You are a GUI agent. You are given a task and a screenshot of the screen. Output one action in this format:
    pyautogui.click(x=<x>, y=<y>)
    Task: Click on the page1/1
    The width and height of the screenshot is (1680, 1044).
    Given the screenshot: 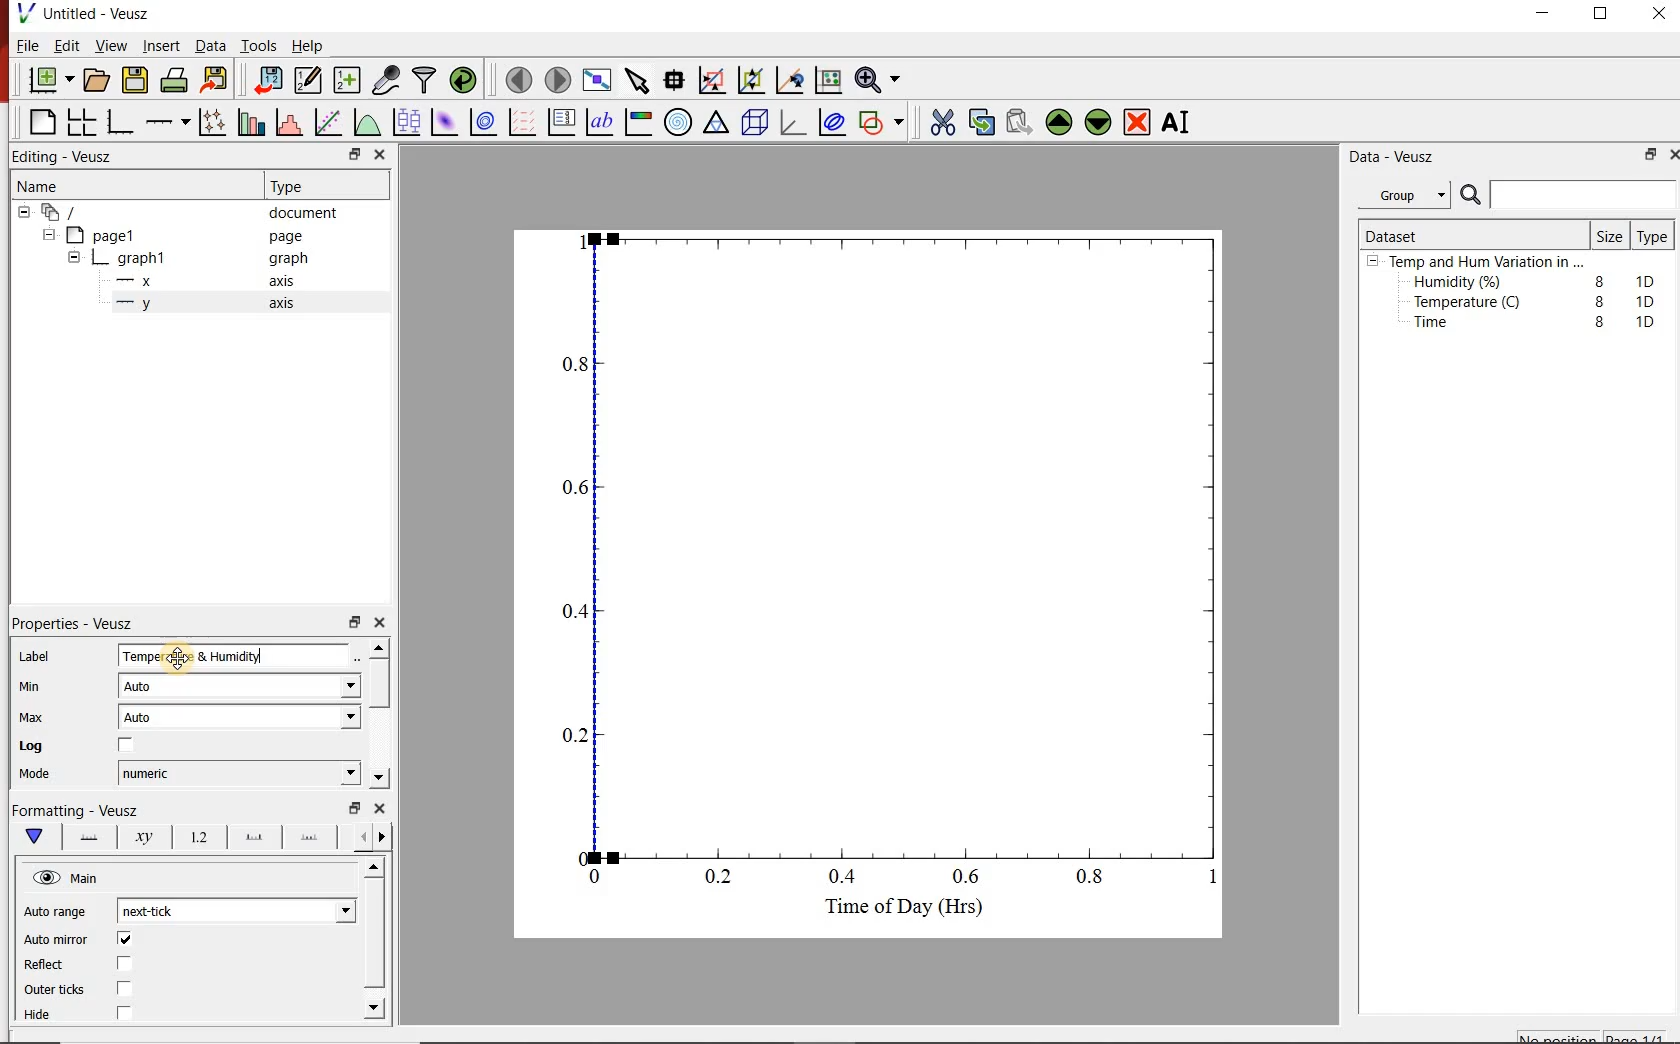 What is the action you would take?
    pyautogui.click(x=1641, y=1035)
    